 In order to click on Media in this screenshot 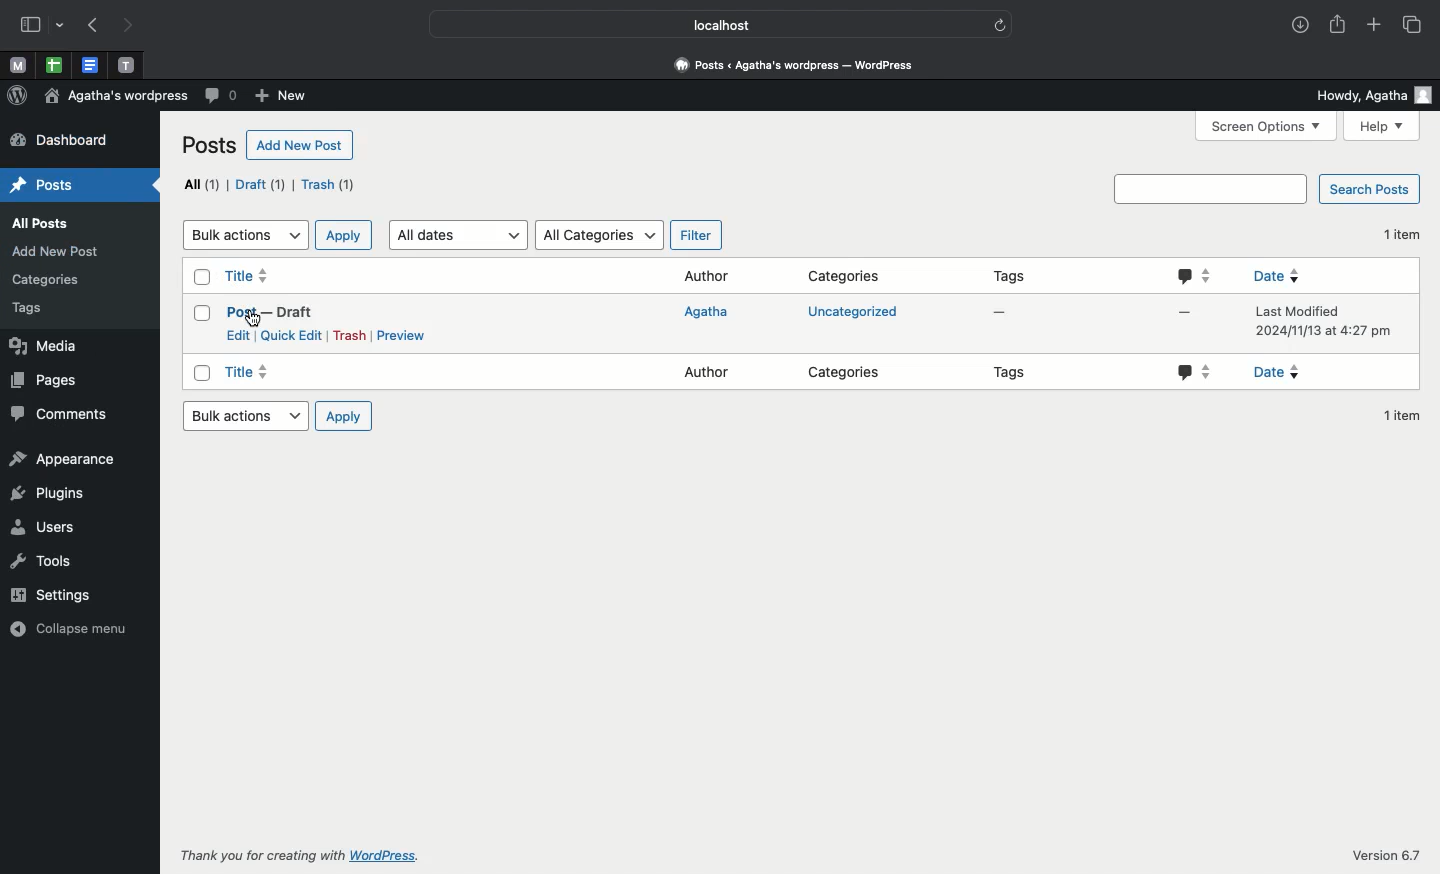, I will do `click(53, 345)`.